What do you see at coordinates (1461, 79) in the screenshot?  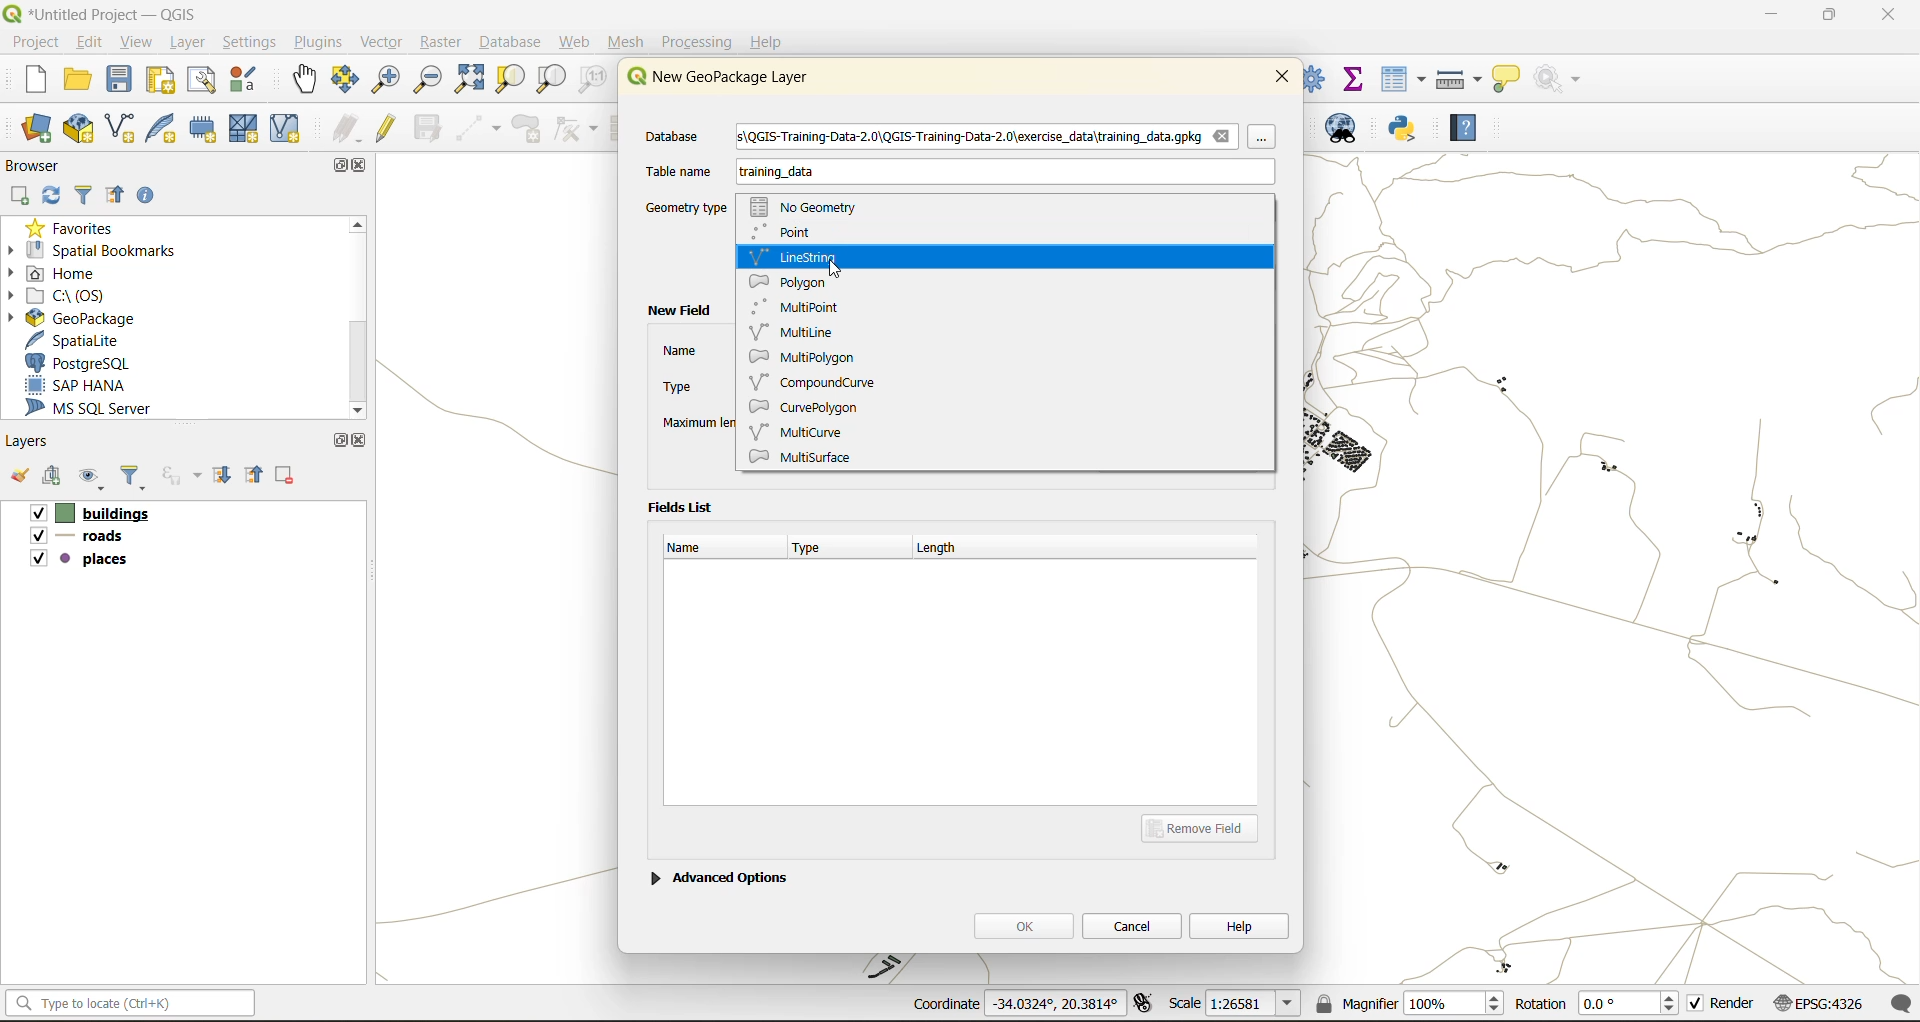 I see `measure line` at bounding box center [1461, 79].